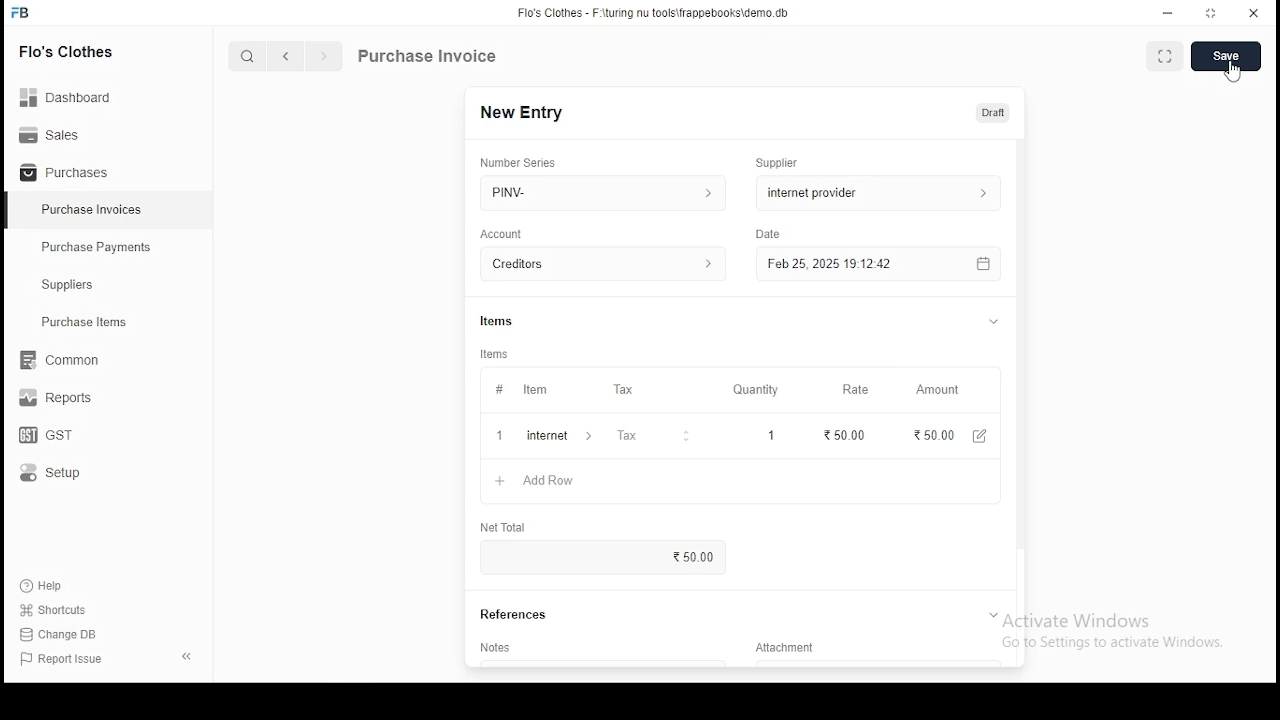 This screenshot has width=1280, height=720. Describe the element at coordinates (993, 615) in the screenshot. I see `tab` at that location.